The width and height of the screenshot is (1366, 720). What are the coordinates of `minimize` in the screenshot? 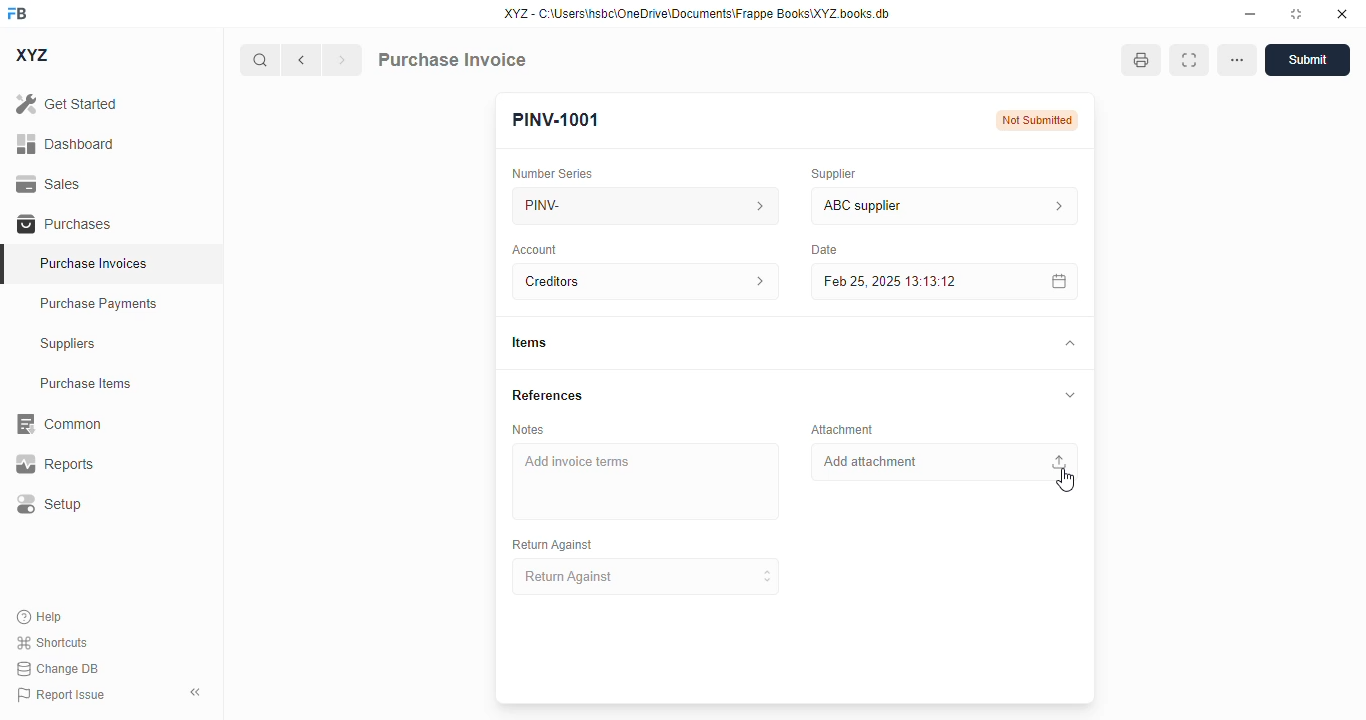 It's located at (1250, 13).